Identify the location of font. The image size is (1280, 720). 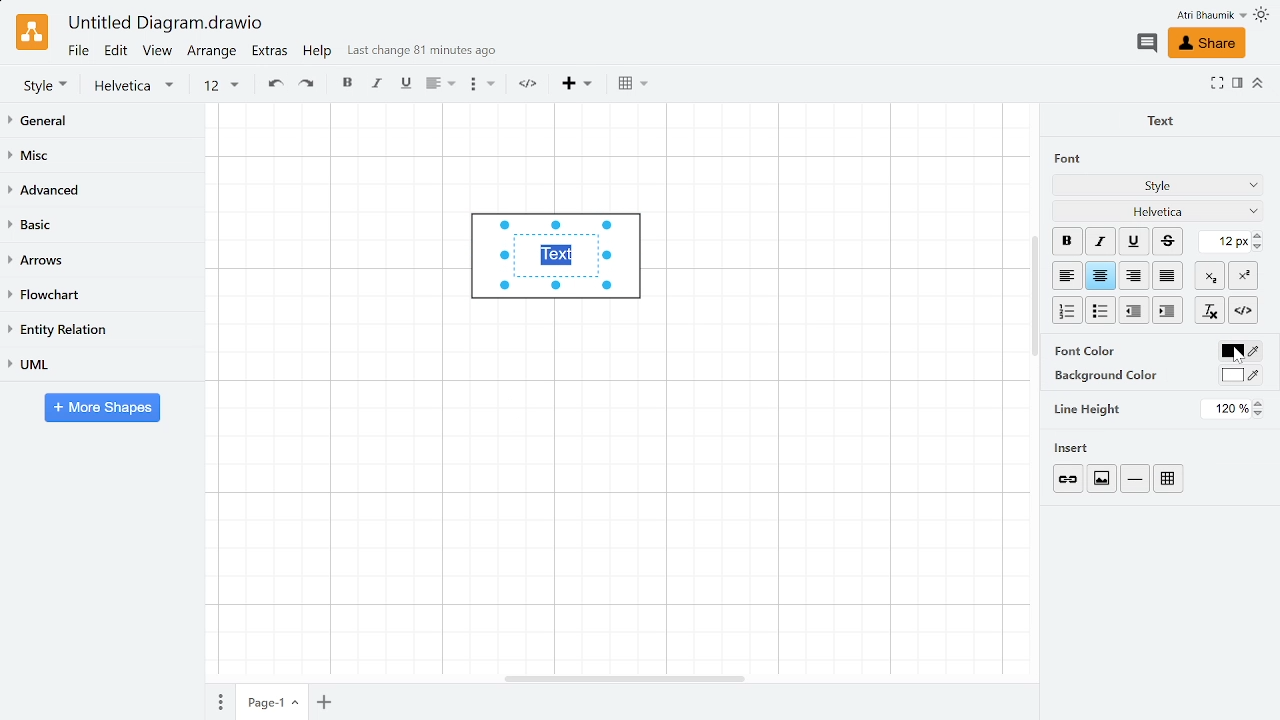
(1062, 158).